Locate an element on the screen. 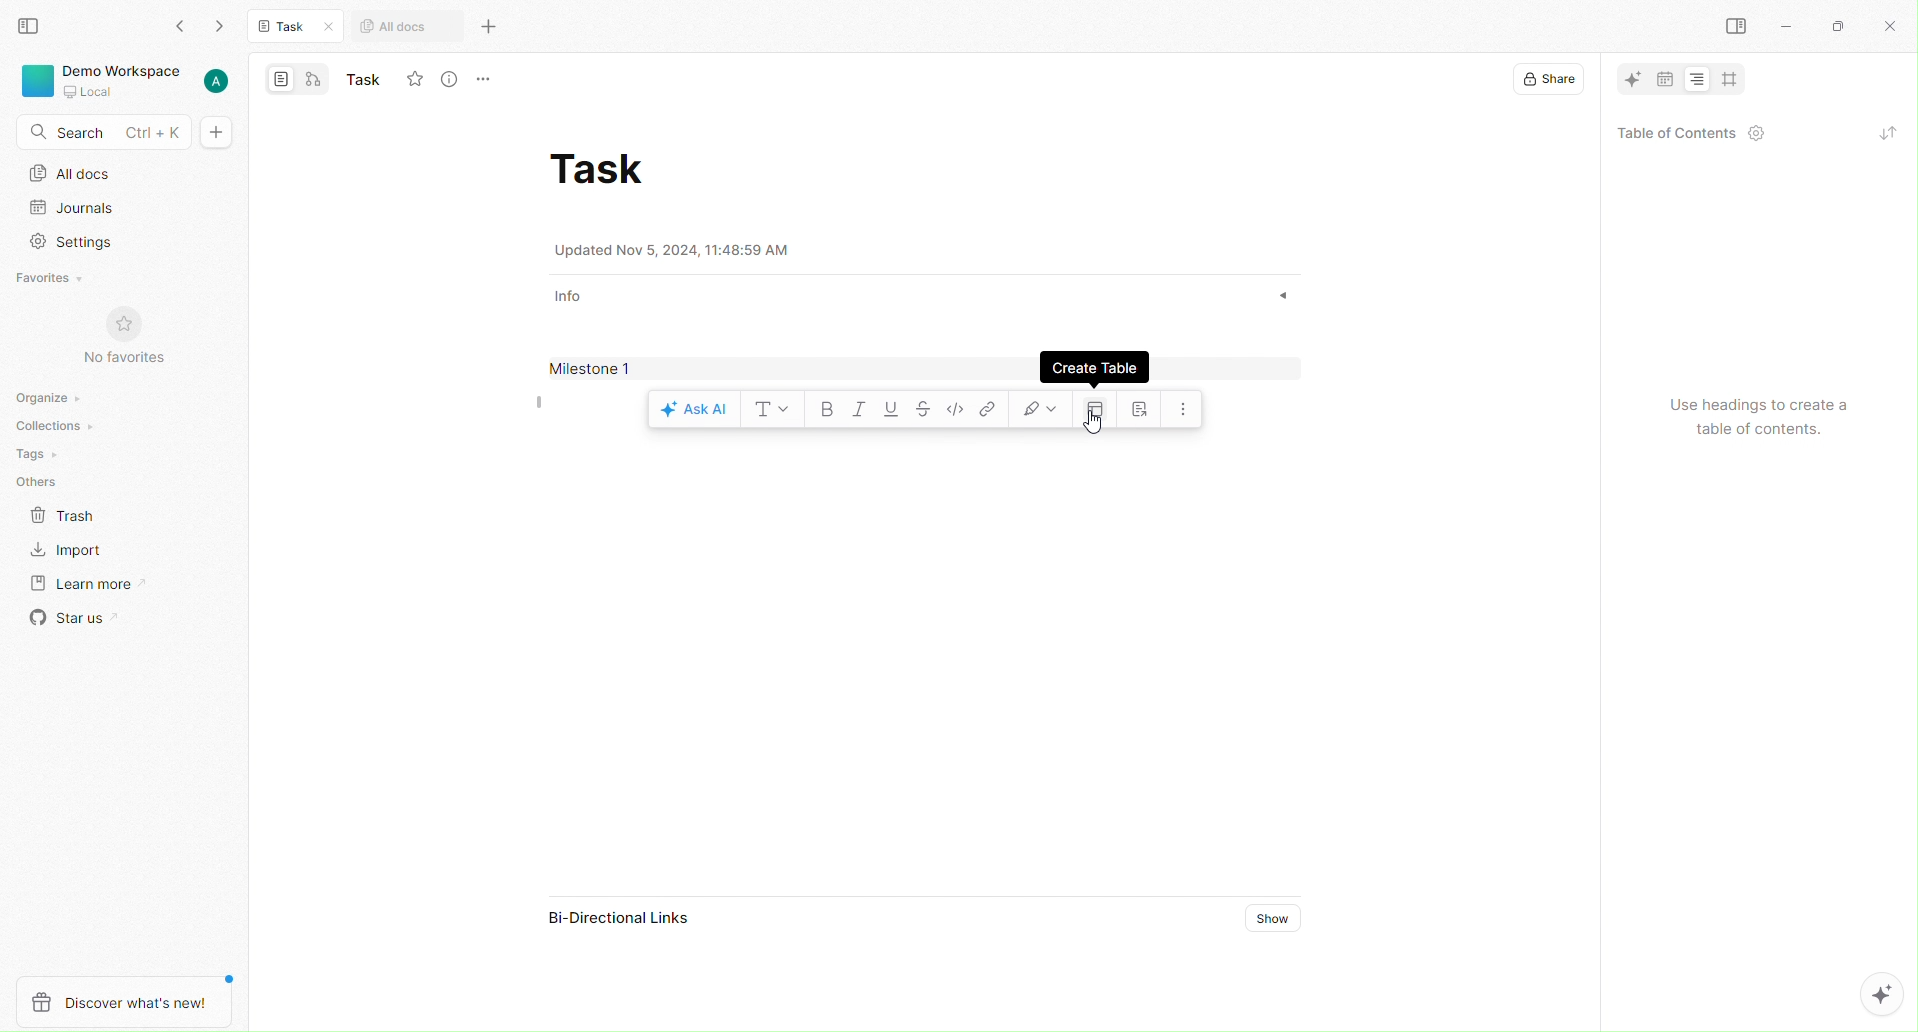 This screenshot has width=1918, height=1032. Bi-Directional Links is located at coordinates (620, 919).